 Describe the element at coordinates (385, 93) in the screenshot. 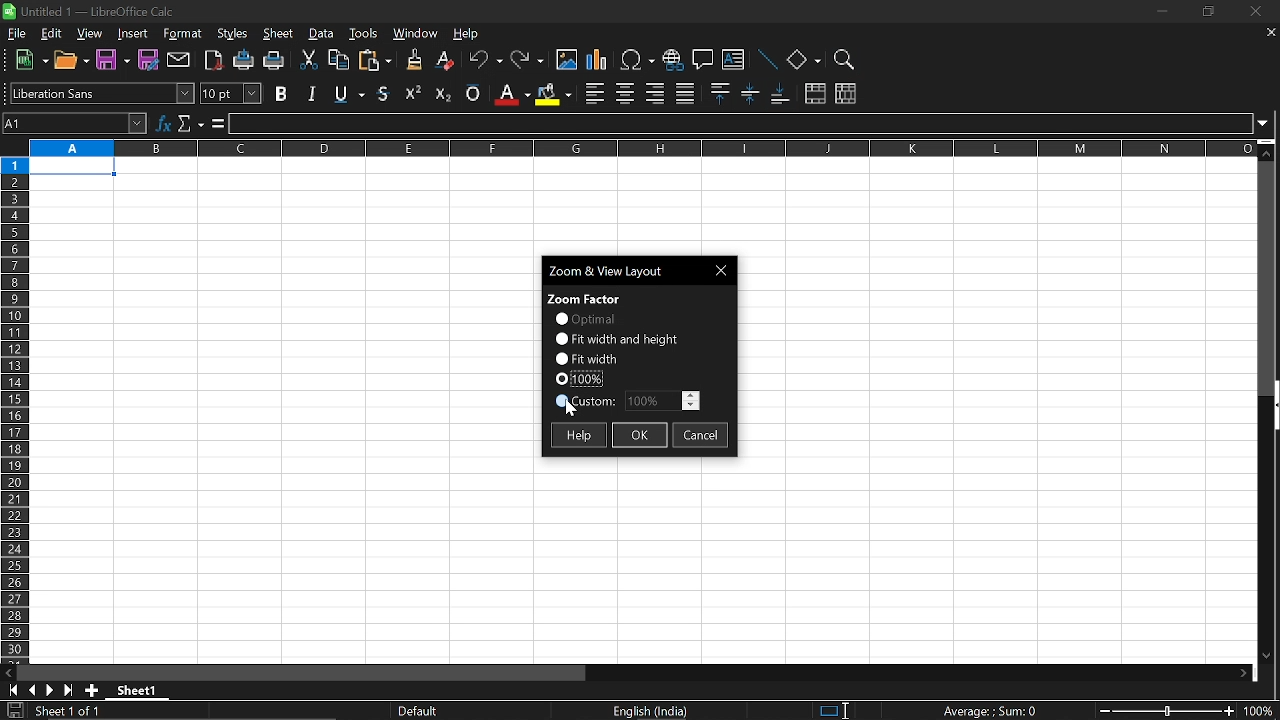

I see `underline` at that location.